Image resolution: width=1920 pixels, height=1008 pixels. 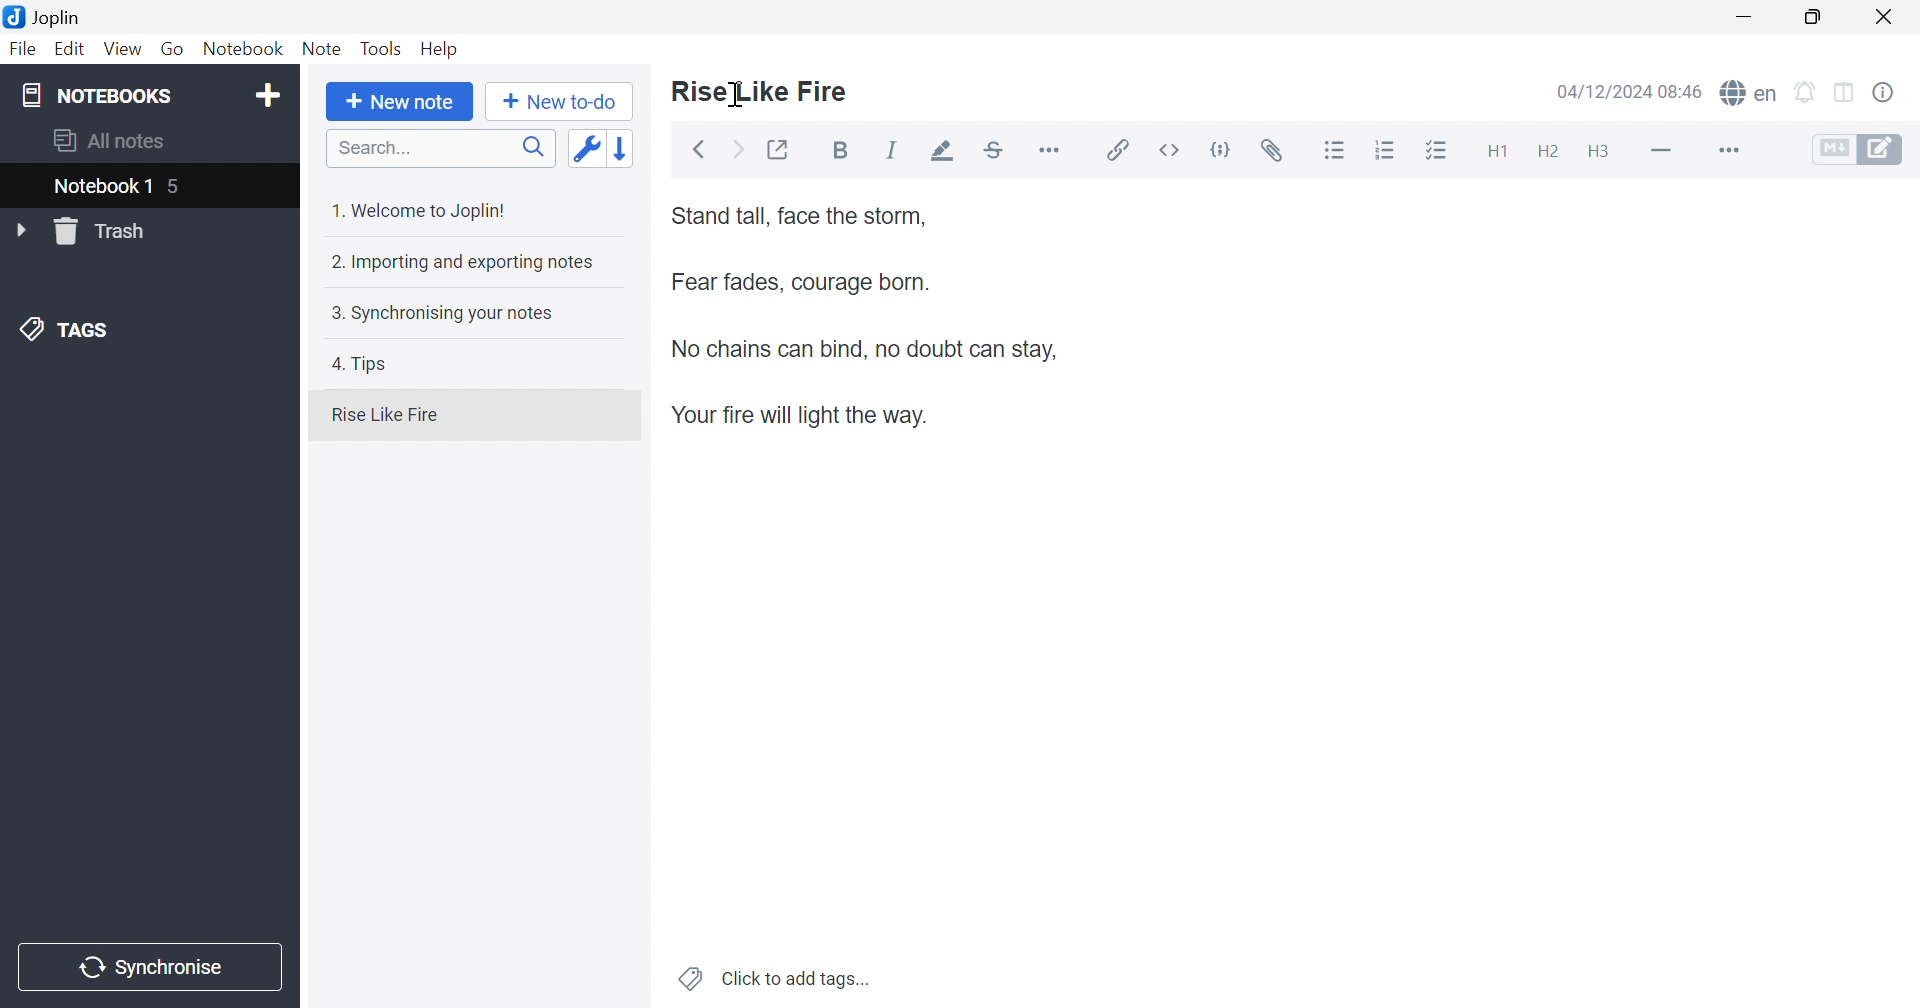 What do you see at coordinates (1049, 150) in the screenshot?
I see `Horizontal` at bounding box center [1049, 150].